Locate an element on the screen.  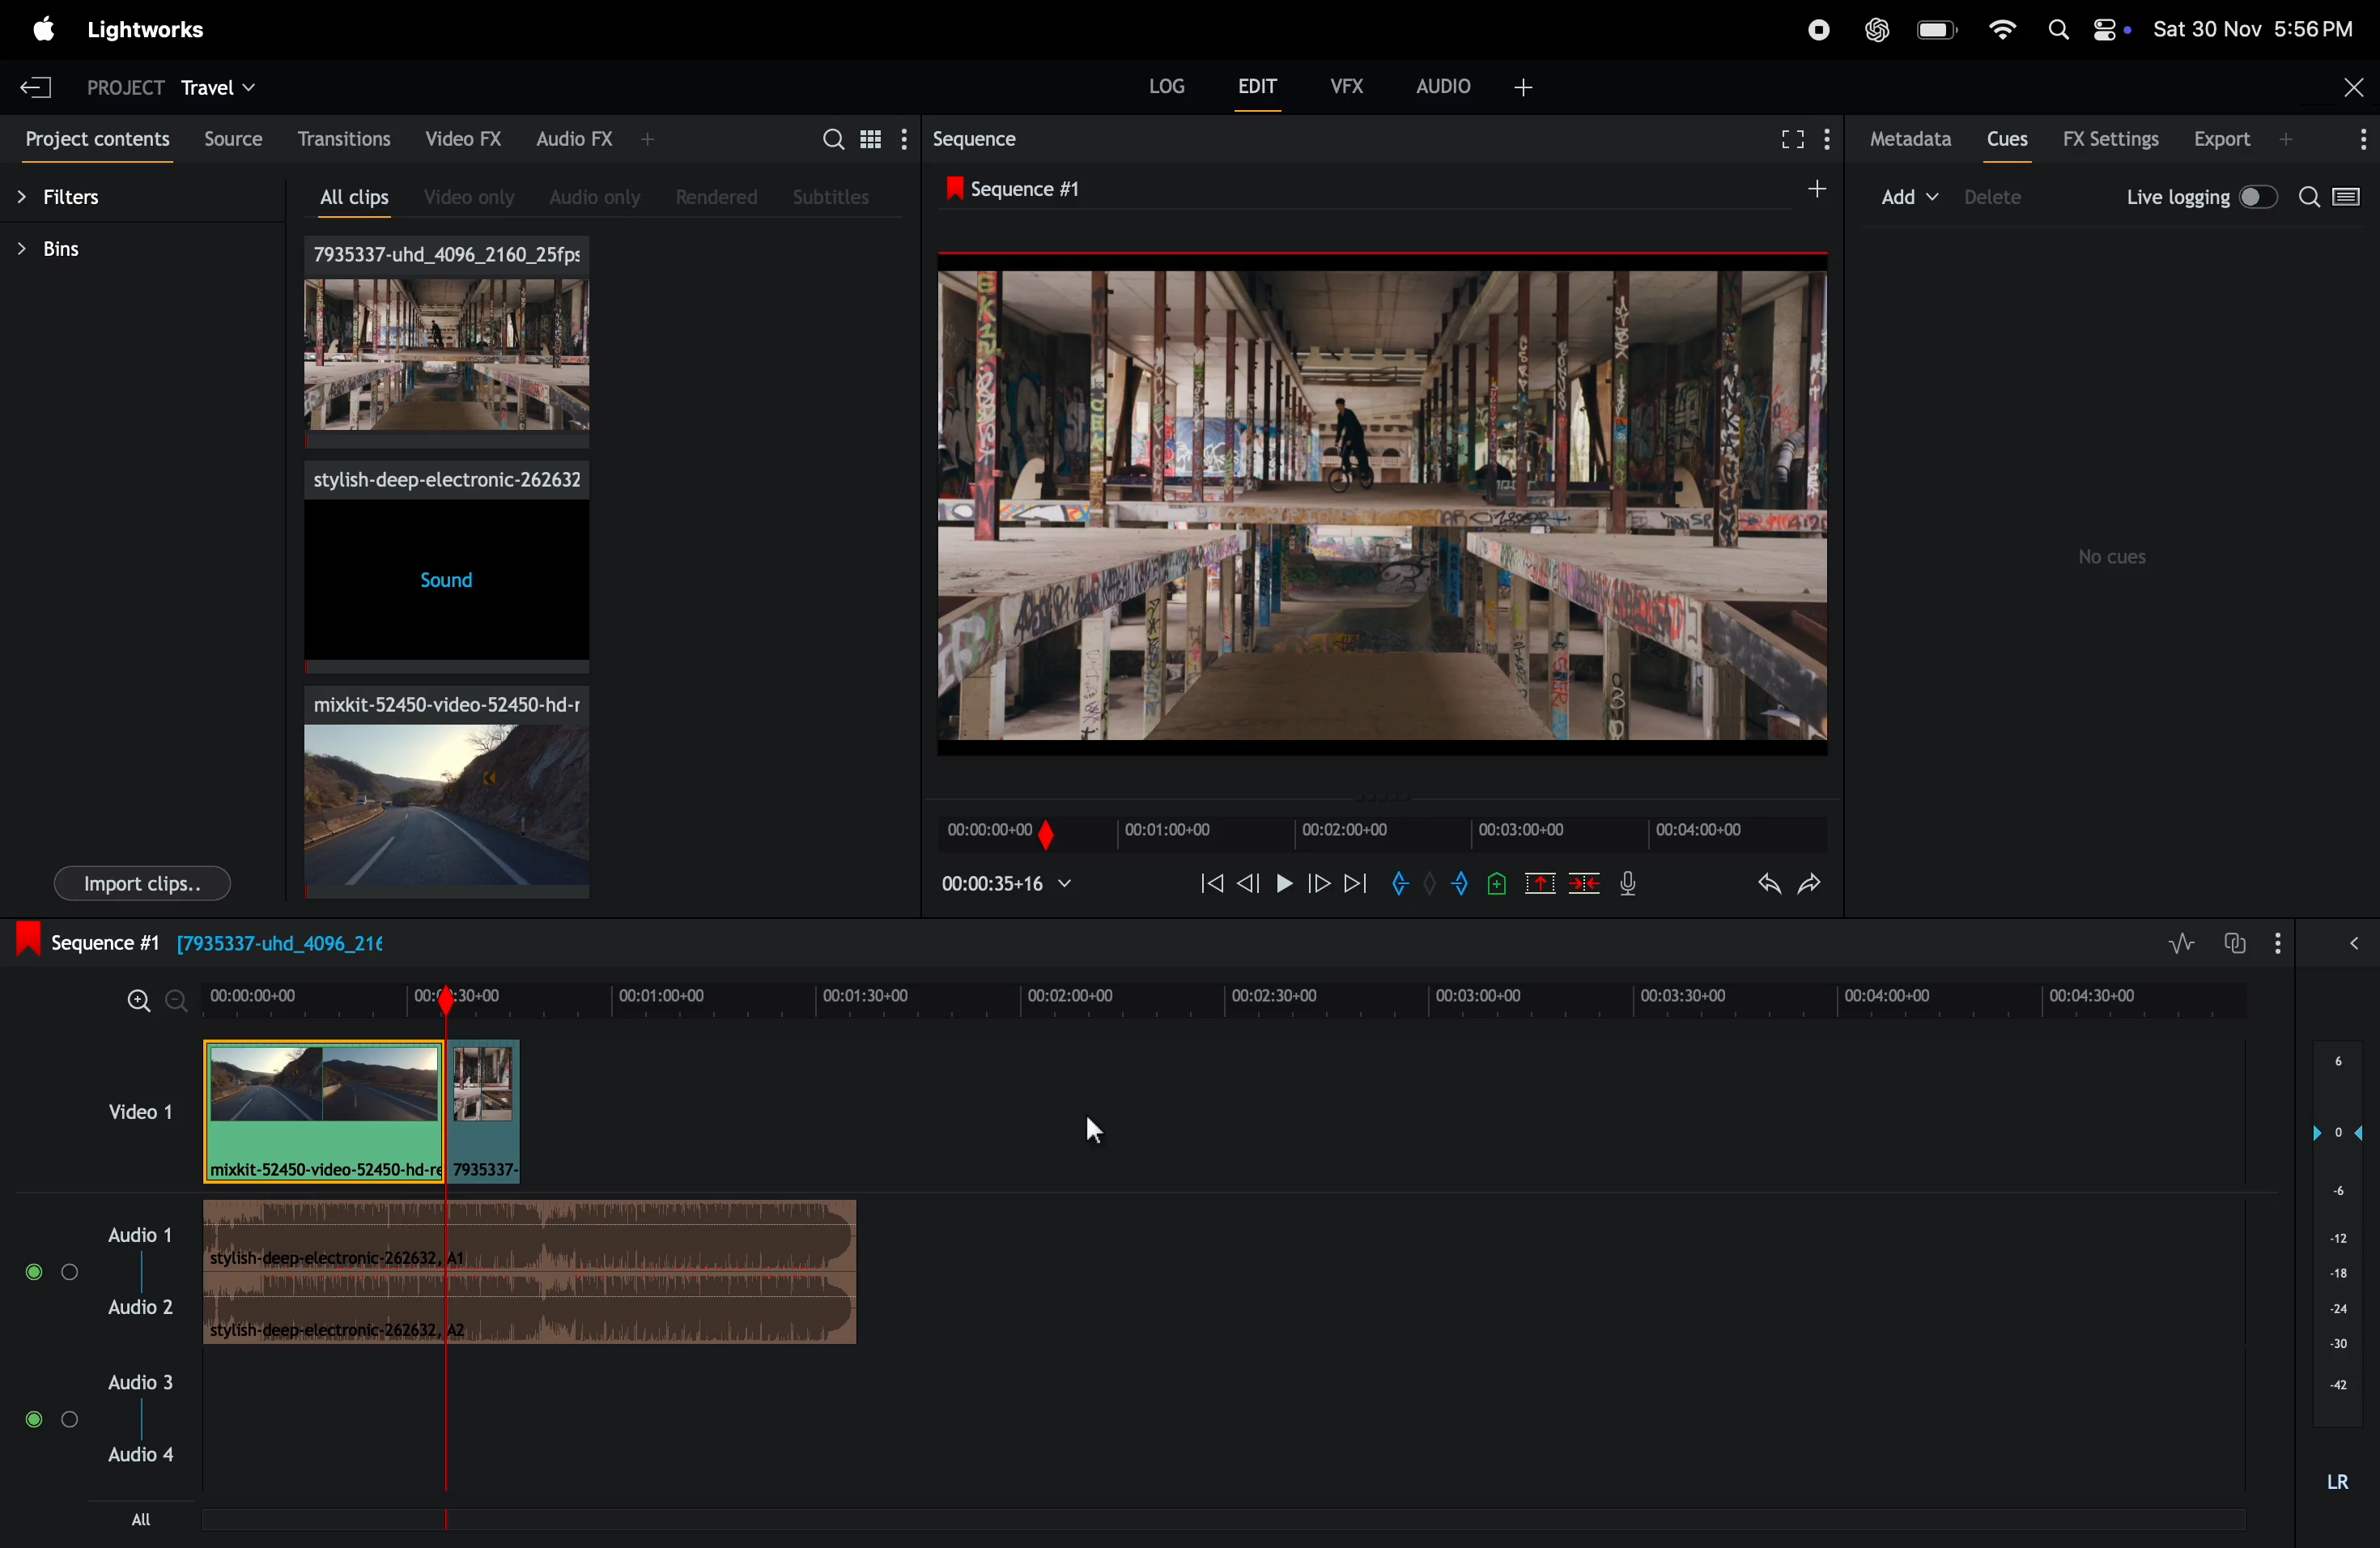
new clip is located at coordinates (1378, 506).